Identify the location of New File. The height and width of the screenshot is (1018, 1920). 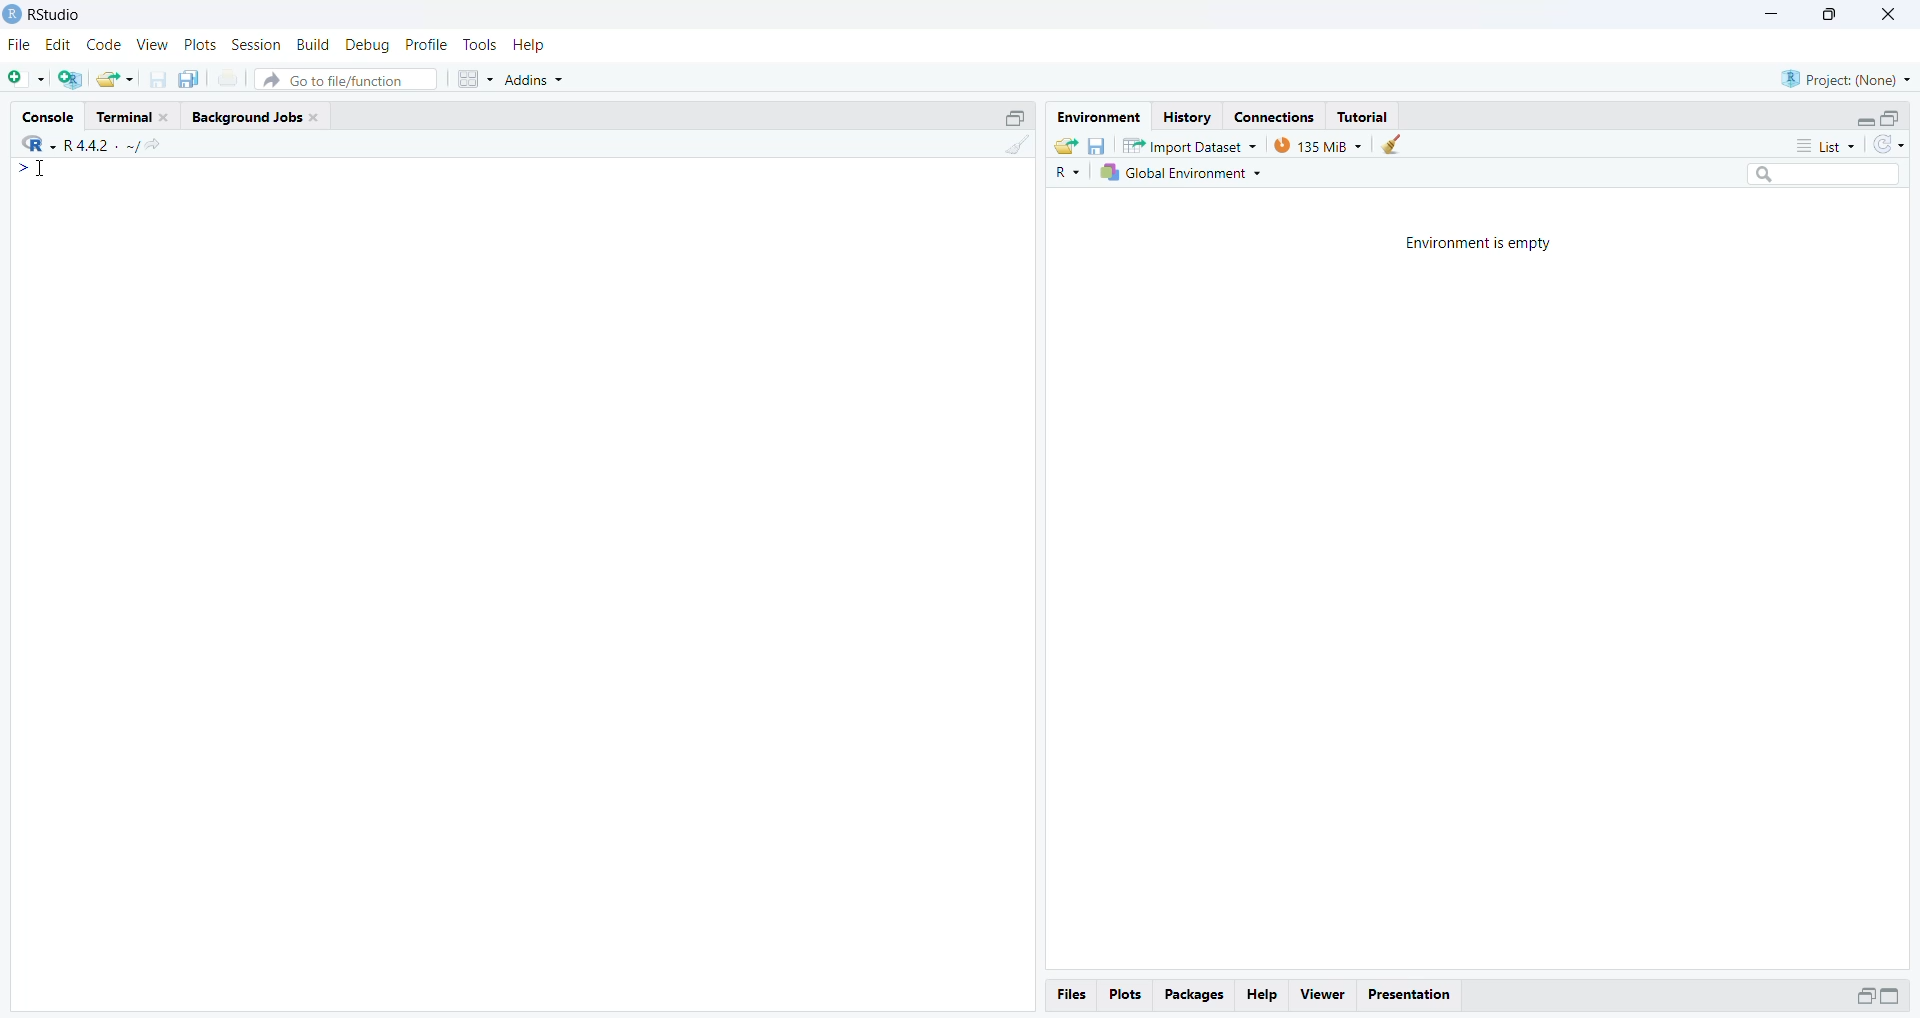
(27, 78).